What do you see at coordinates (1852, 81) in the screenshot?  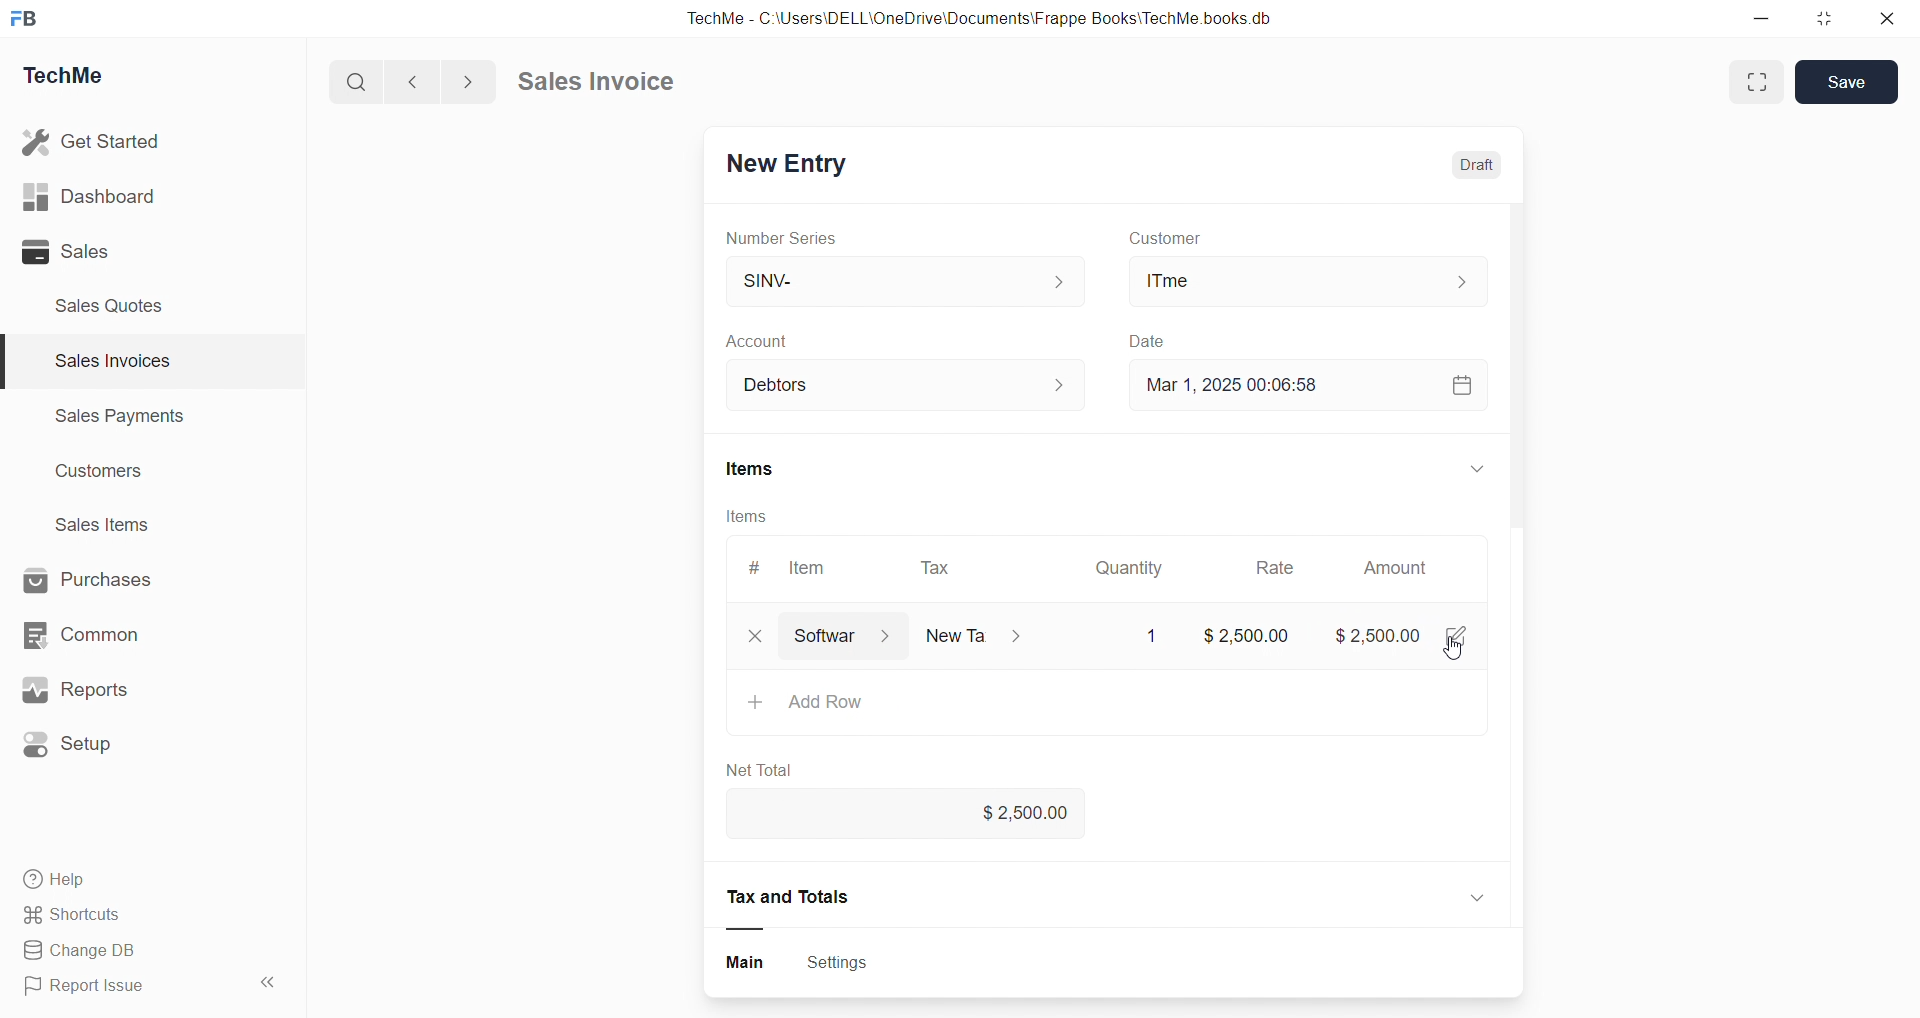 I see `Save` at bounding box center [1852, 81].